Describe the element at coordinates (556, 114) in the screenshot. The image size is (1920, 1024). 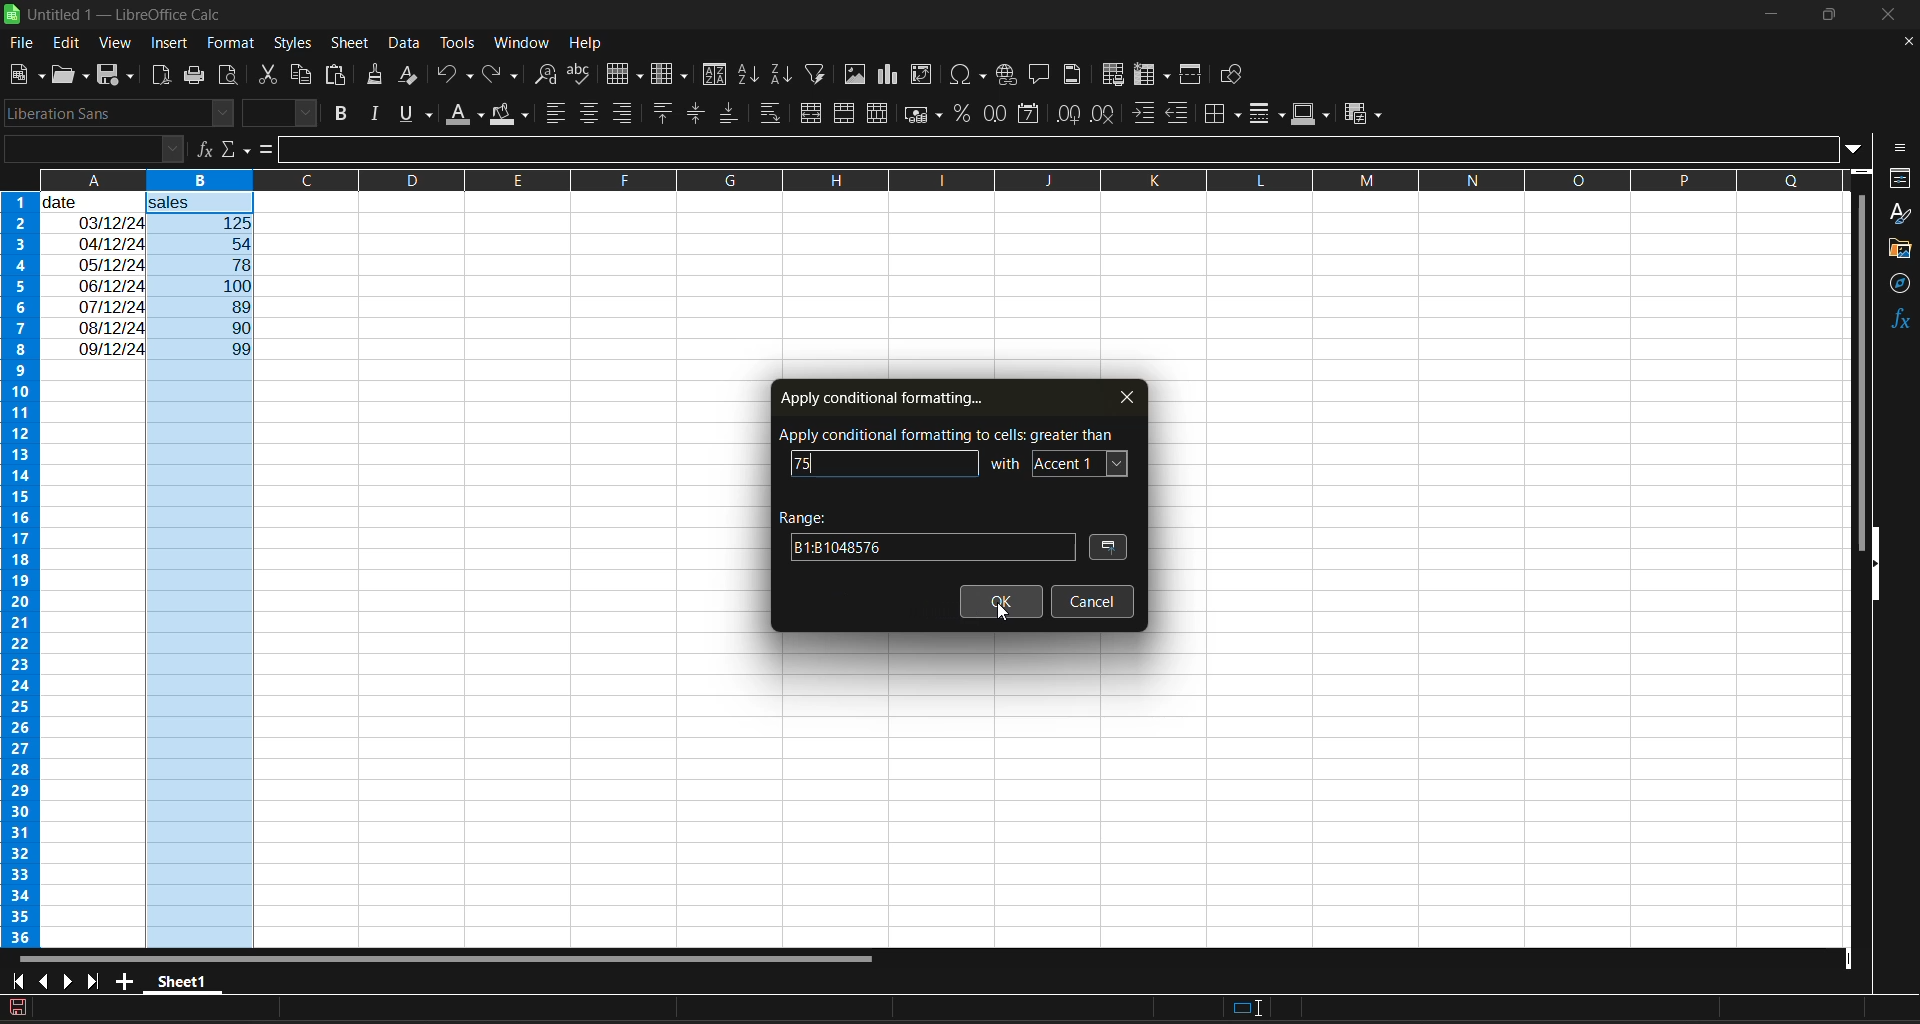
I see `align left` at that location.